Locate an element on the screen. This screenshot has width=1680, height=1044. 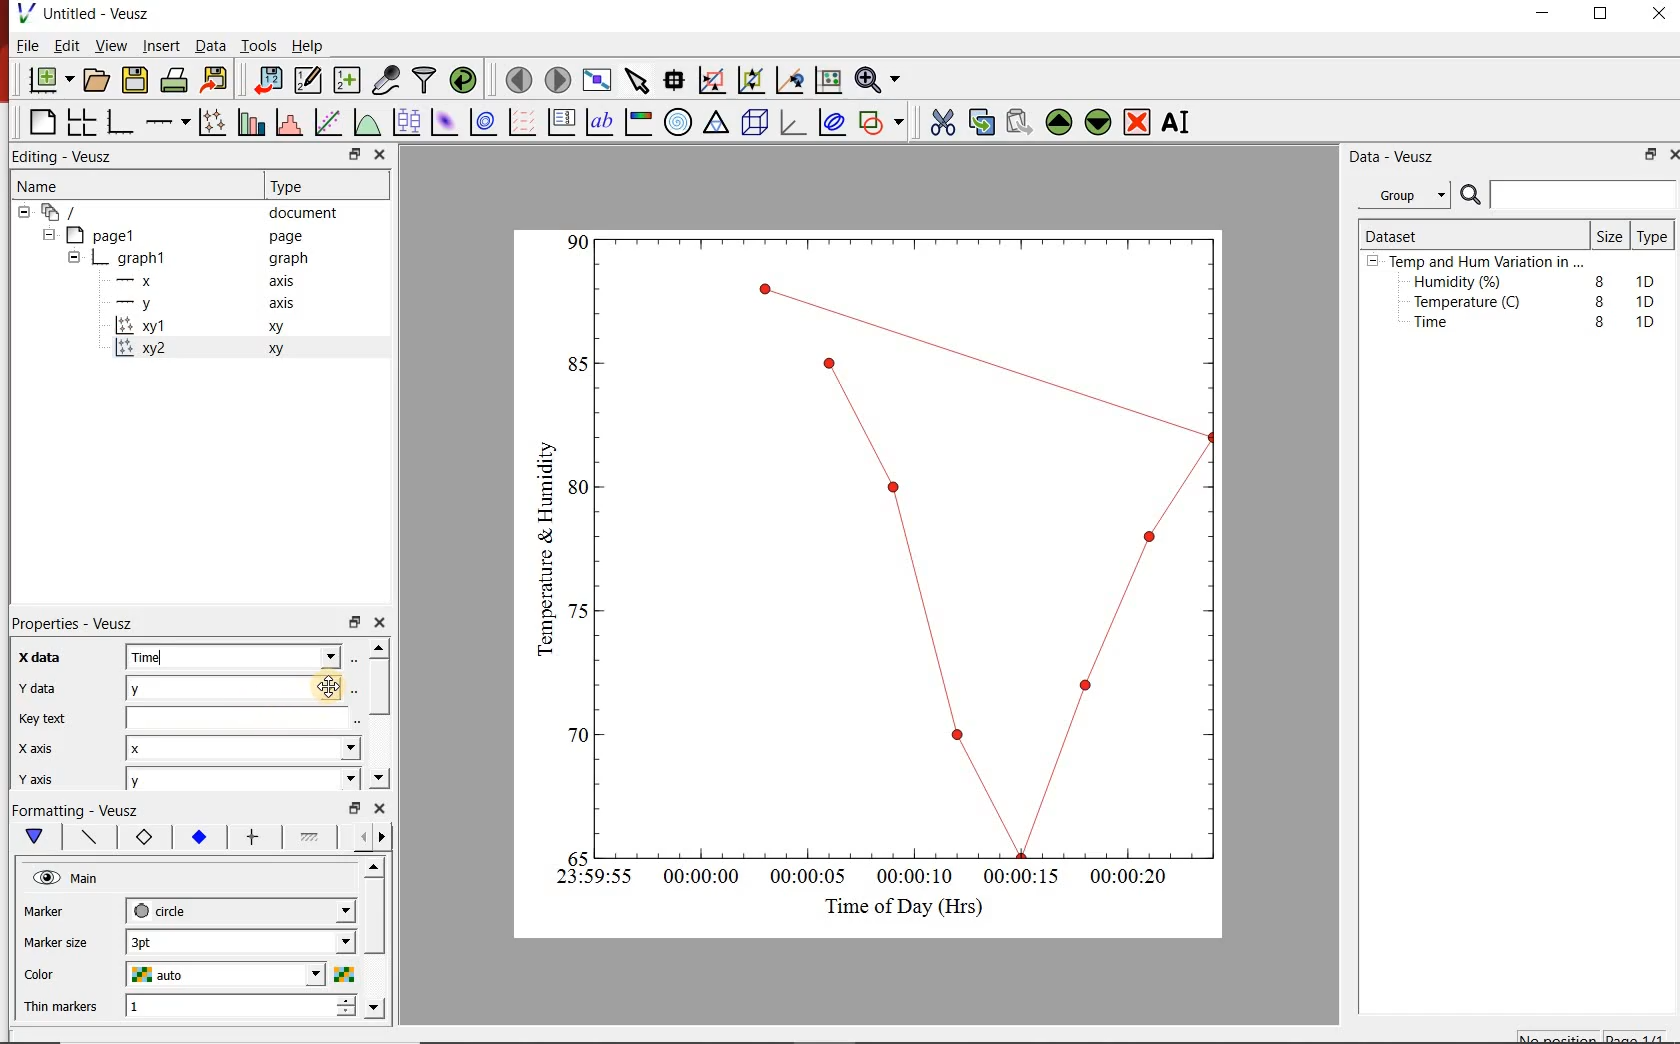
click to zoom out of graph axes is located at coordinates (752, 82).